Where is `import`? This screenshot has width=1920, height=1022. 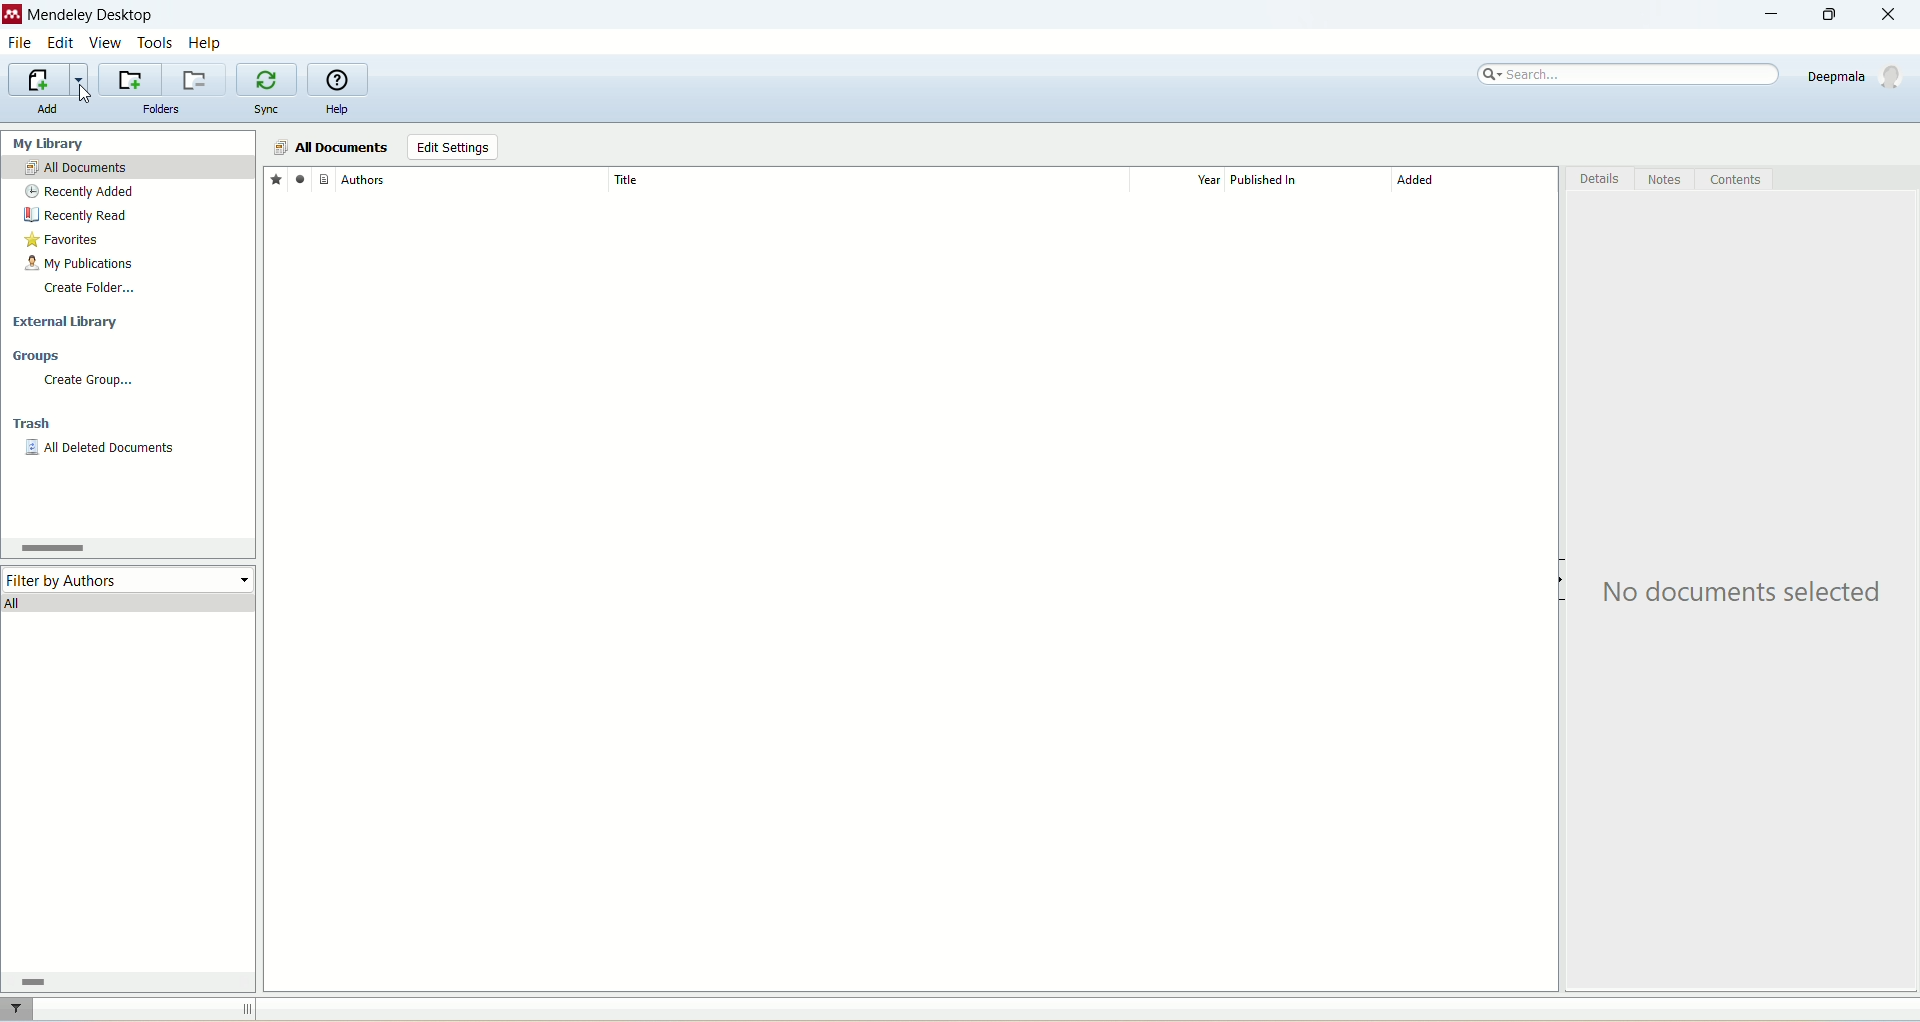
import is located at coordinates (45, 80).